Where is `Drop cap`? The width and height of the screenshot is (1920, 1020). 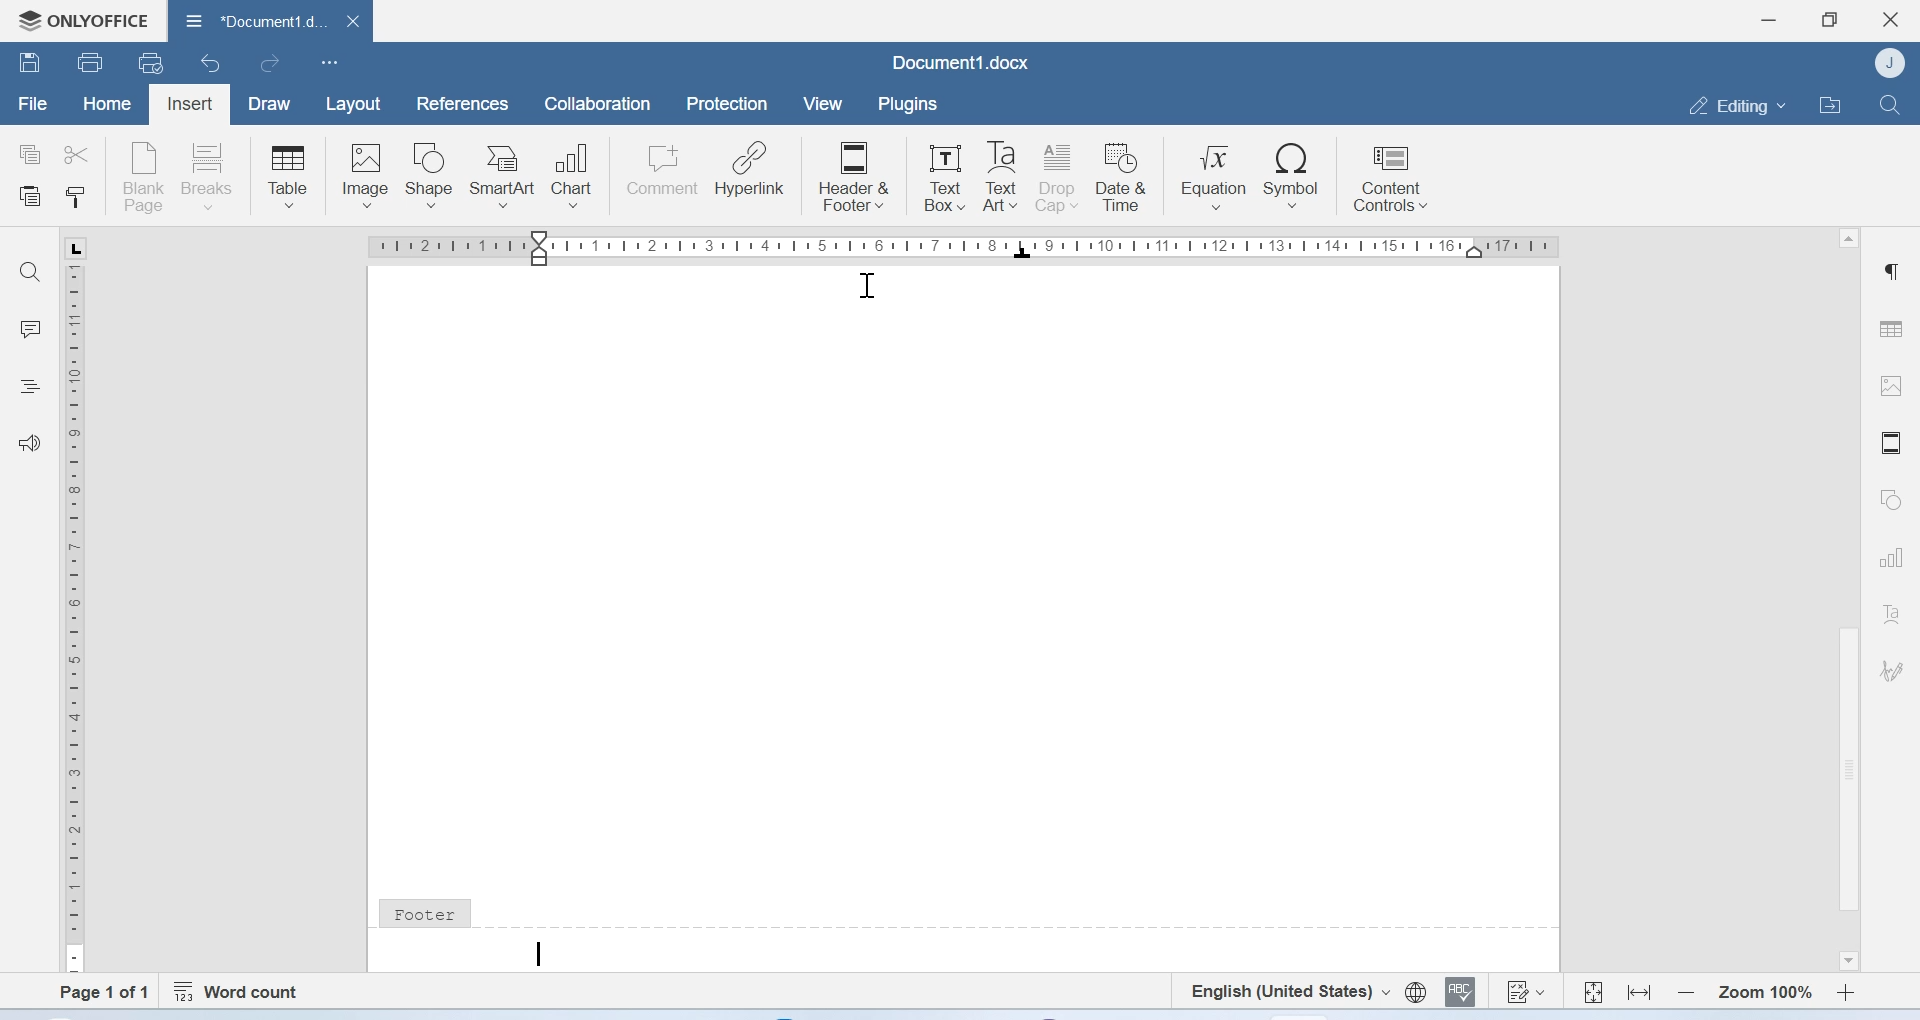
Drop cap is located at coordinates (1059, 177).